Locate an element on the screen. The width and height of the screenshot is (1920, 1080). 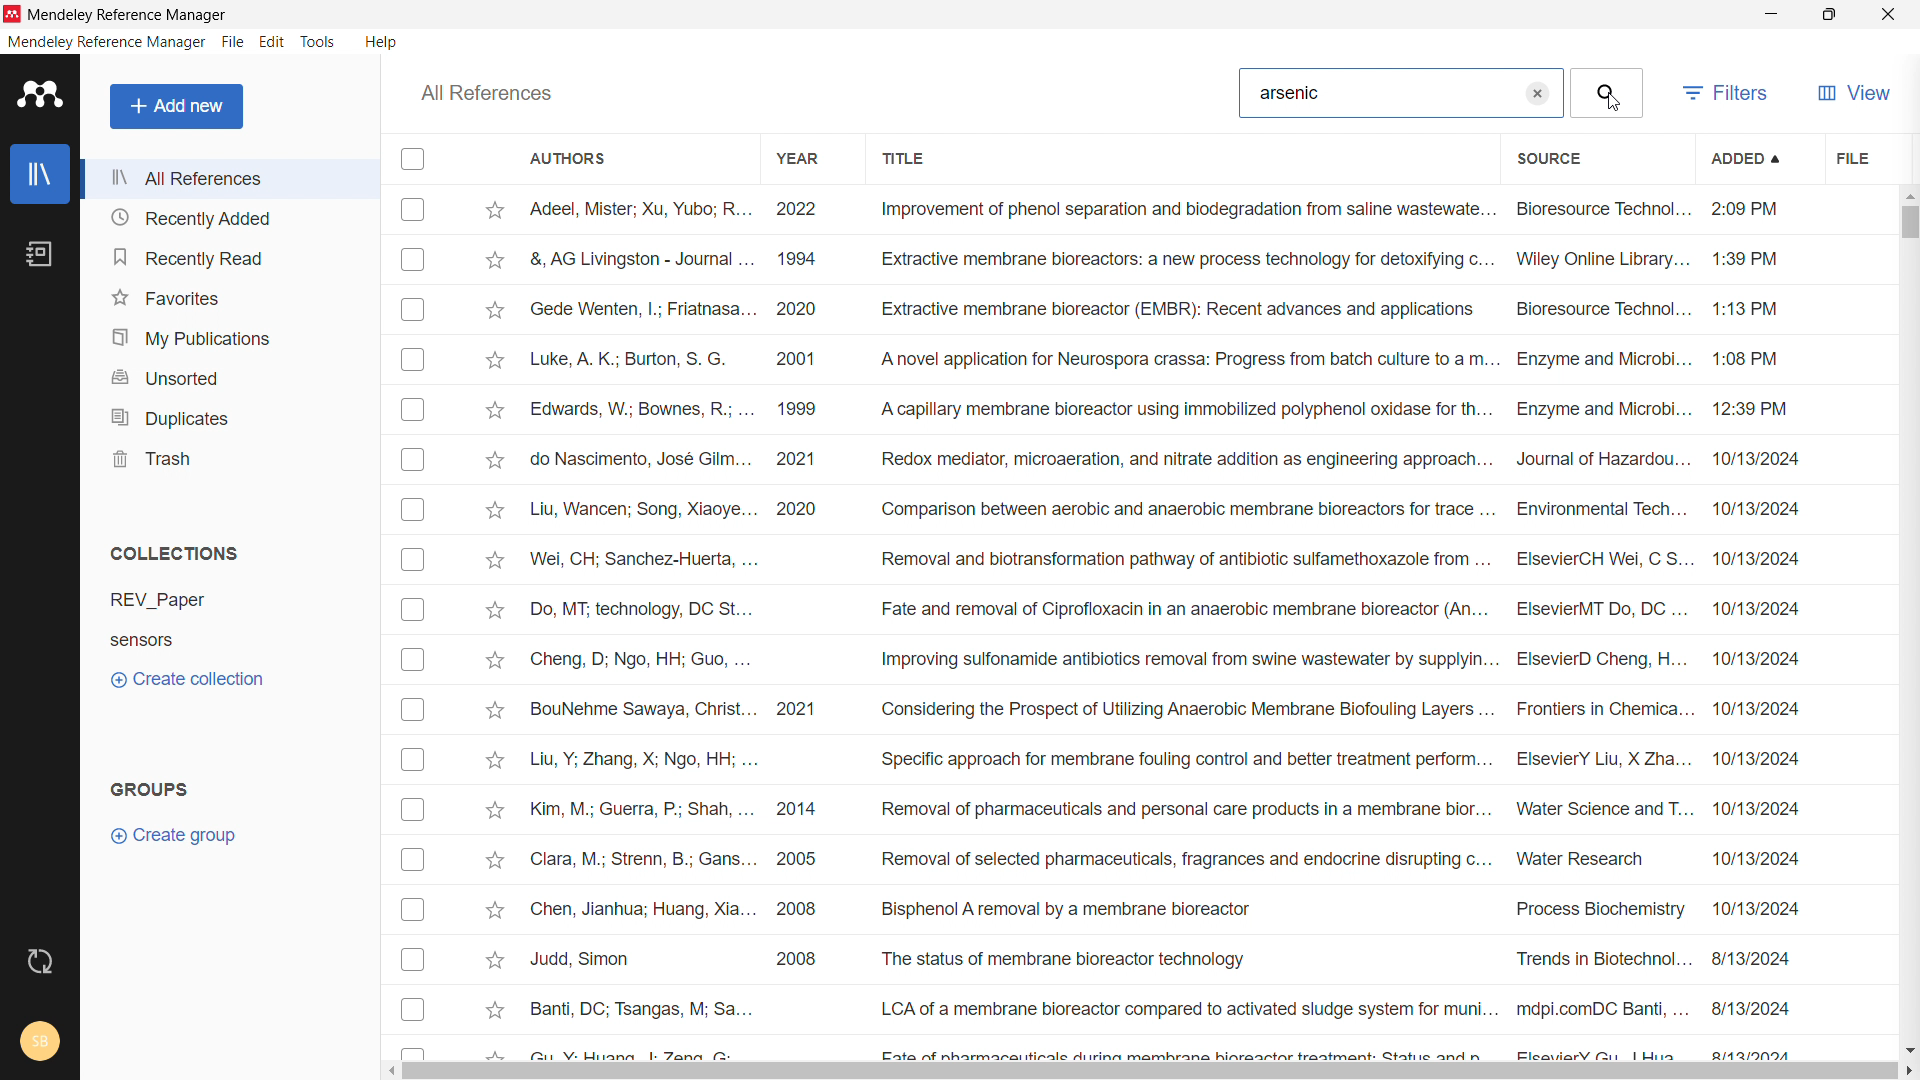
Checkbox is located at coordinates (416, 812).